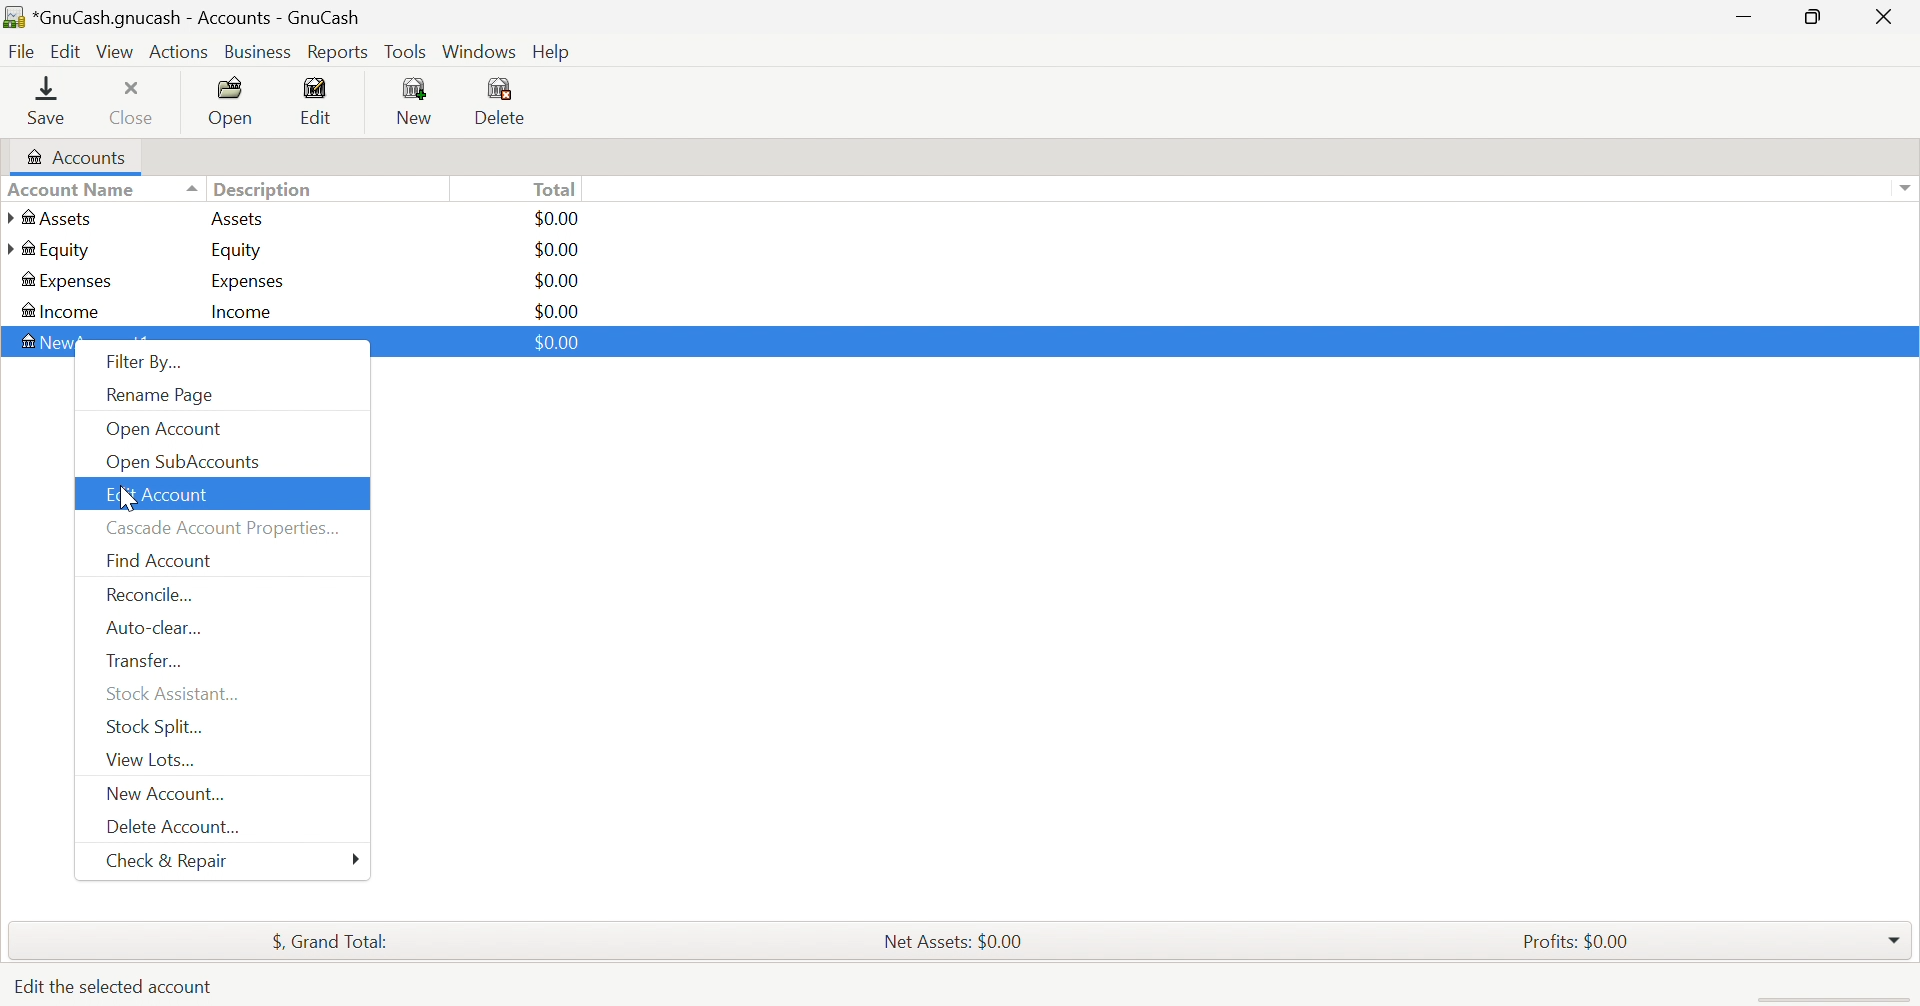 This screenshot has height=1006, width=1920. Describe the element at coordinates (258, 50) in the screenshot. I see `Business` at that location.